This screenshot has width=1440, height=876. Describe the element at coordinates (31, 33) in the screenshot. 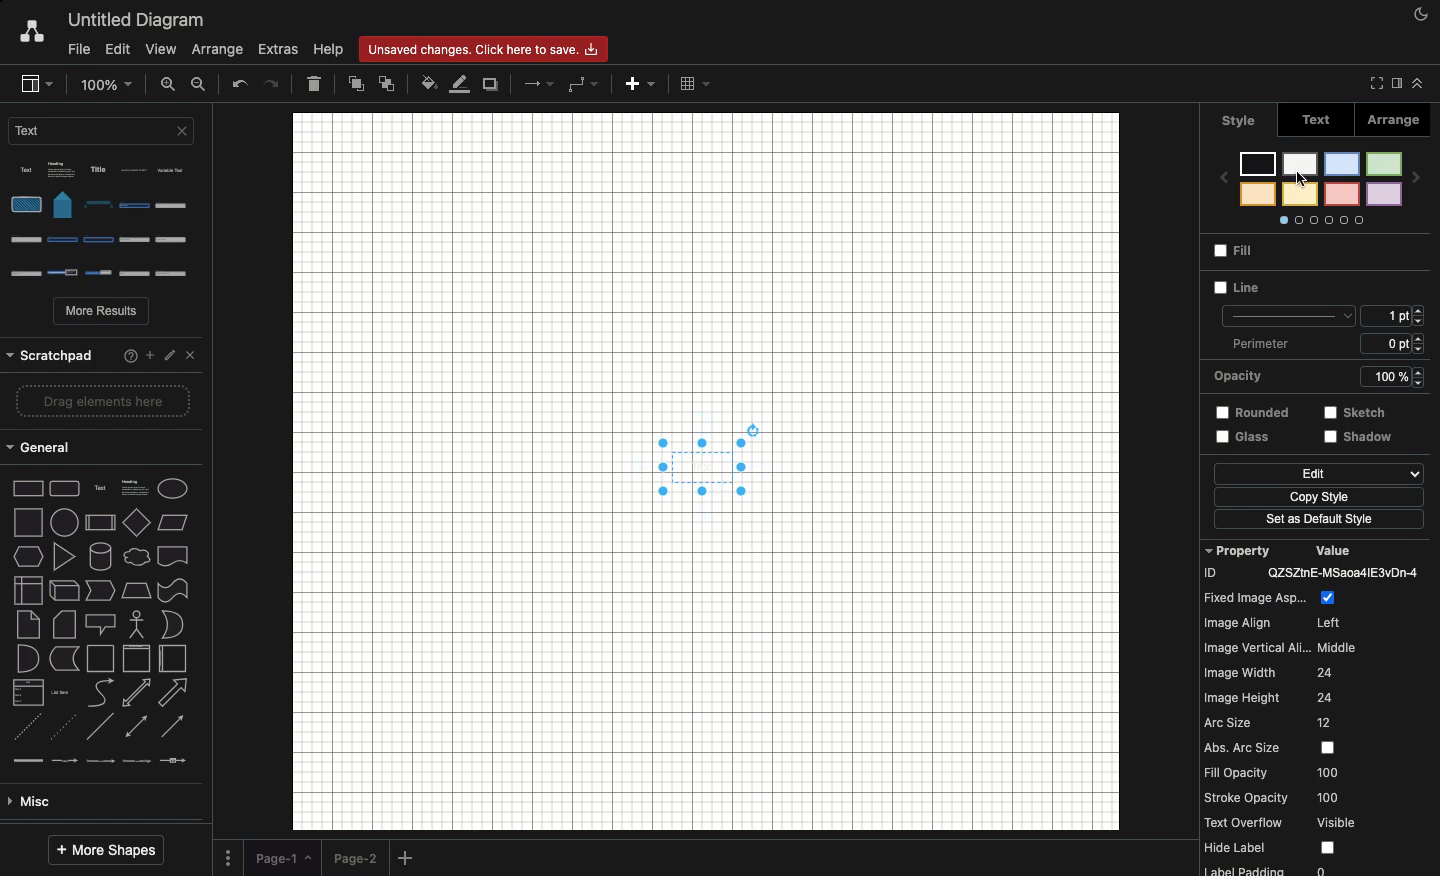

I see `Draw.io` at that location.